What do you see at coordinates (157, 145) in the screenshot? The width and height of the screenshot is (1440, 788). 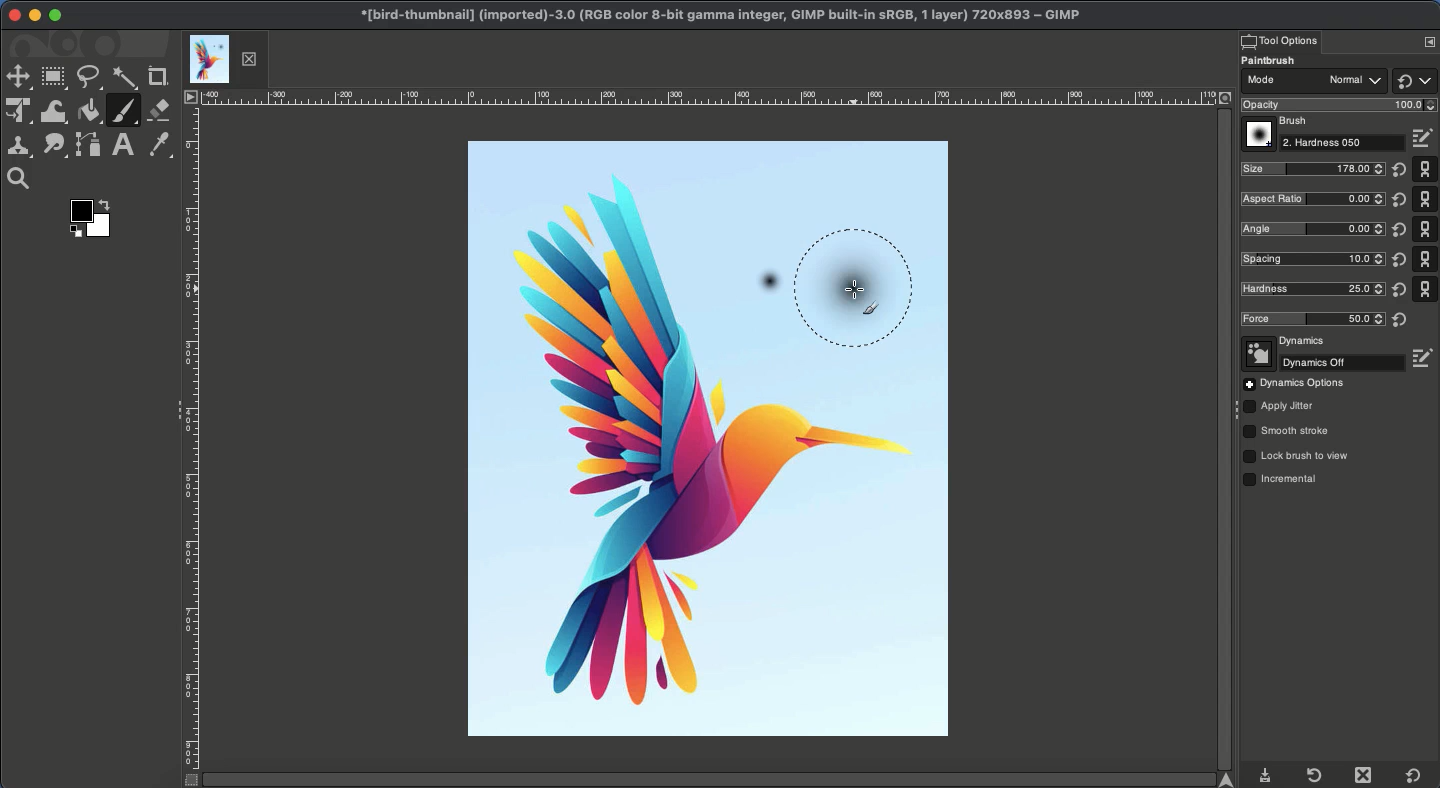 I see `Color picker` at bounding box center [157, 145].